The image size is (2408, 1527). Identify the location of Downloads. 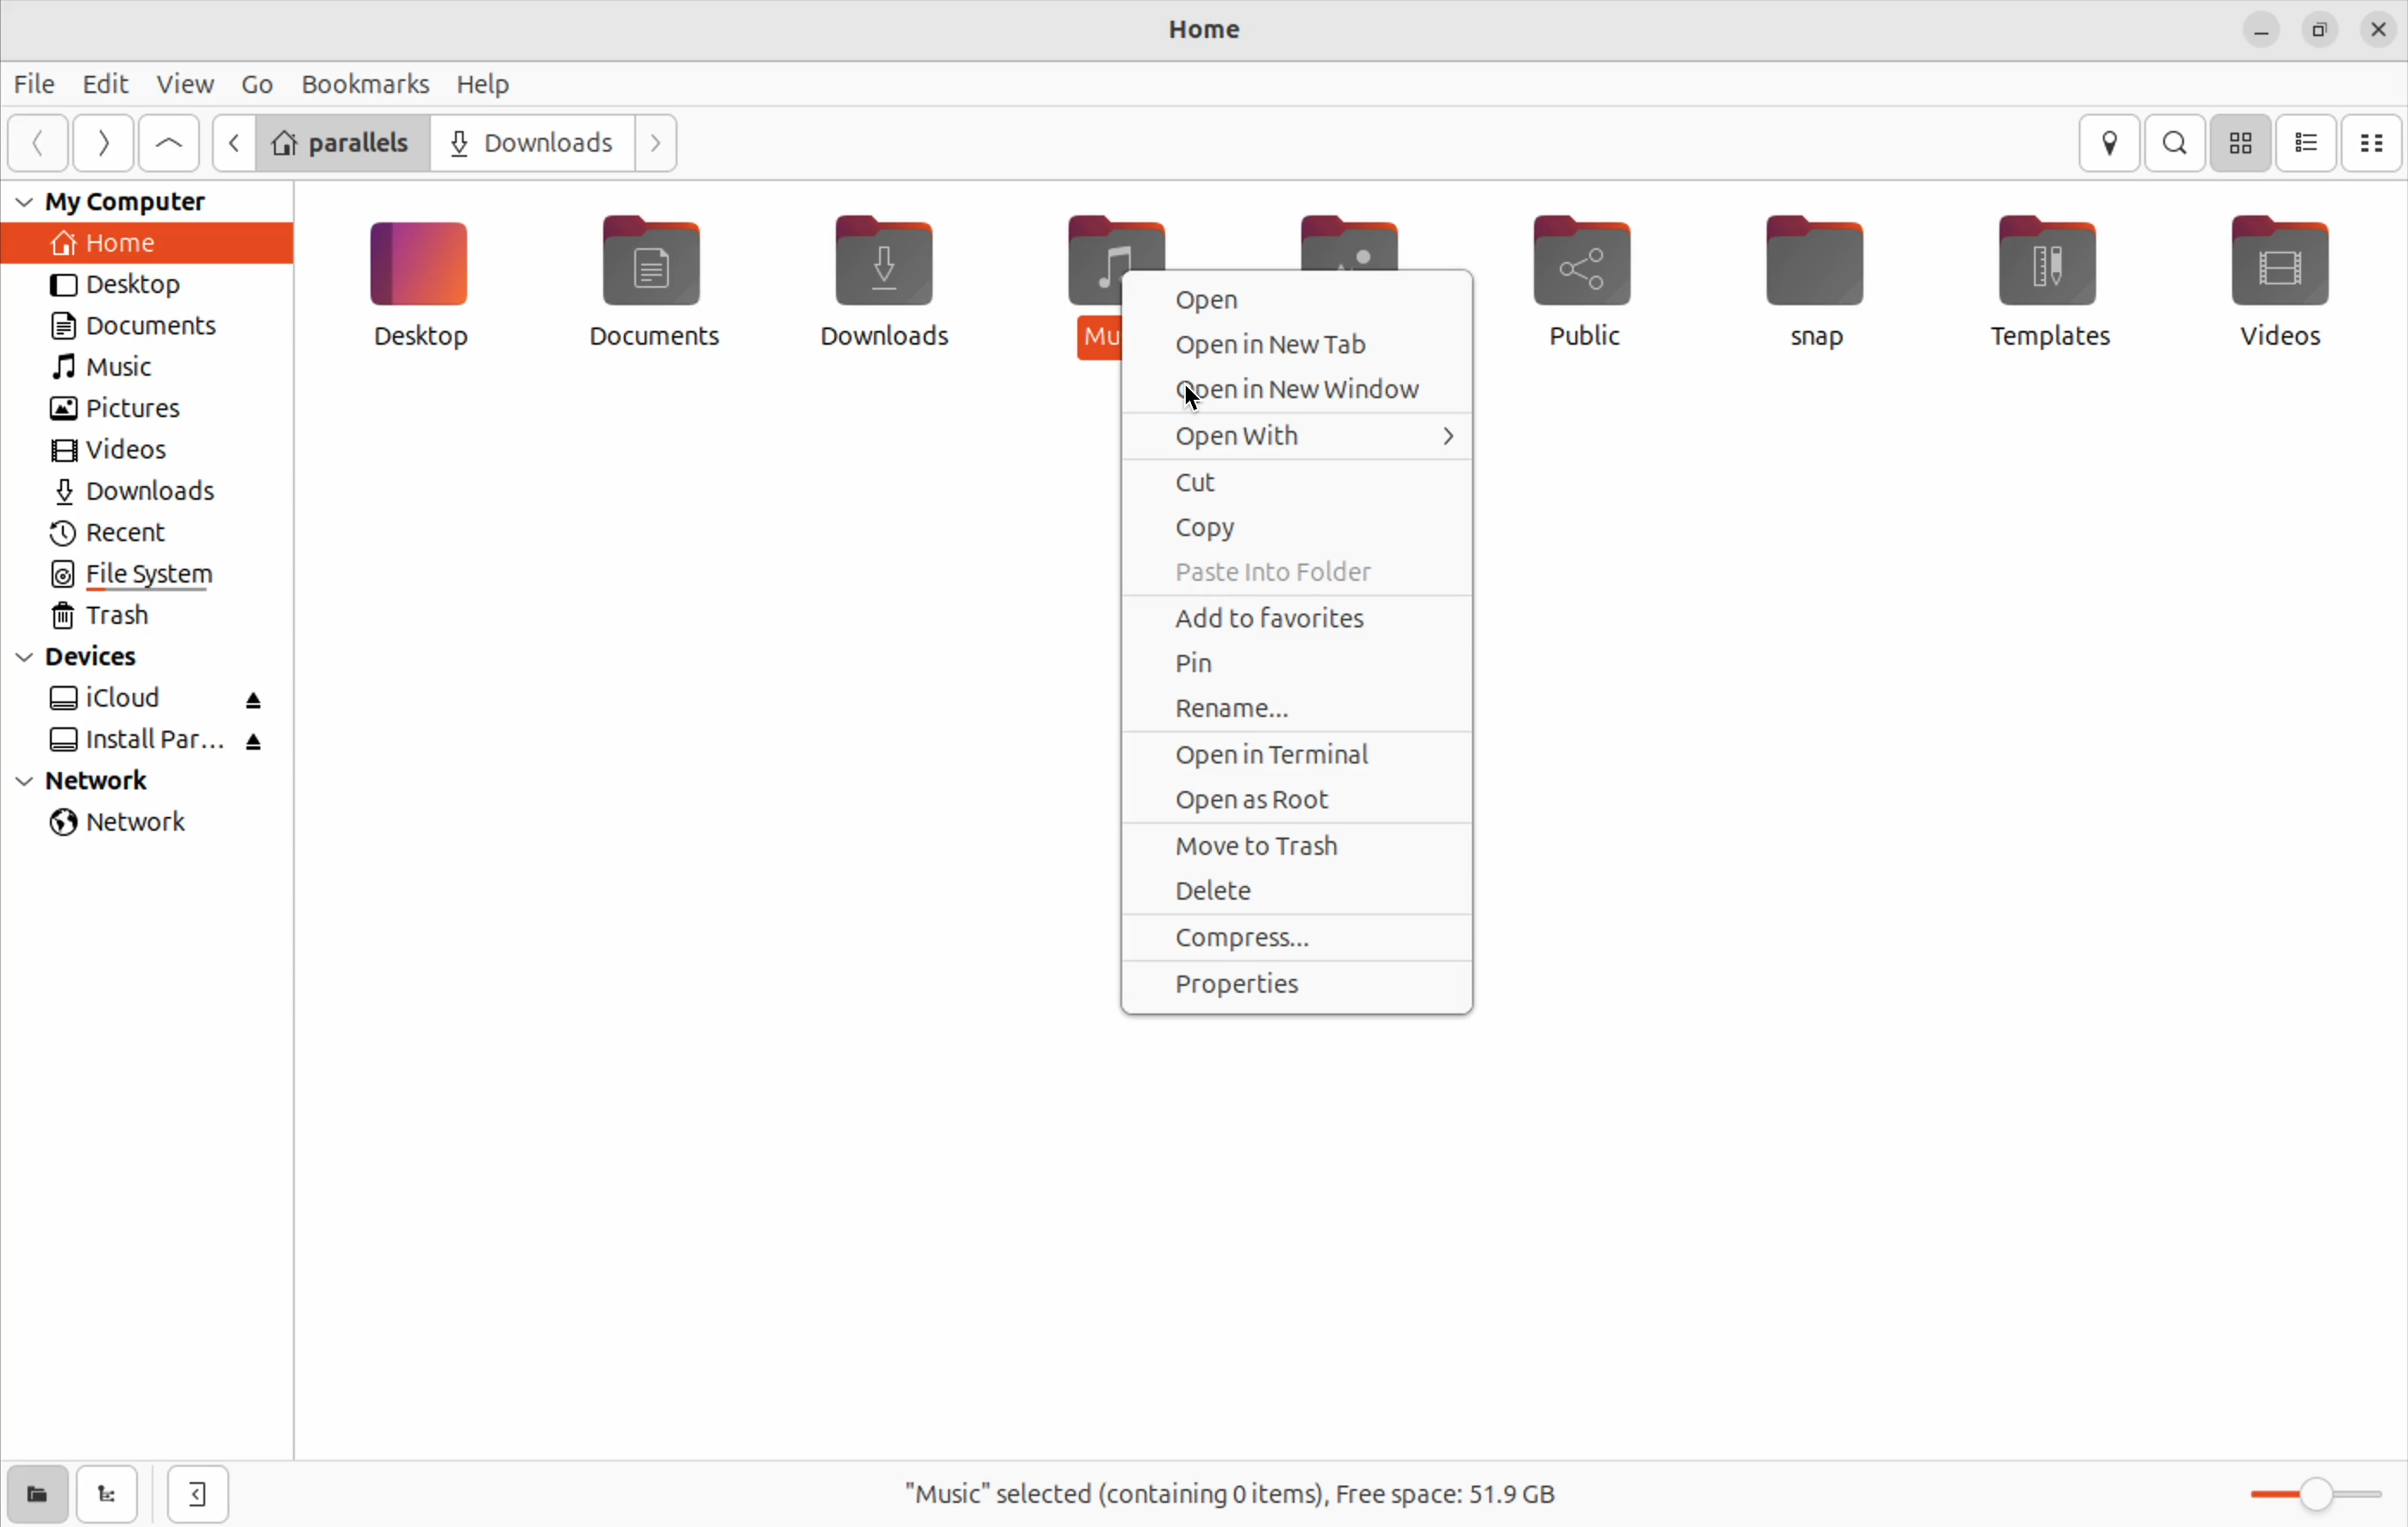
(533, 144).